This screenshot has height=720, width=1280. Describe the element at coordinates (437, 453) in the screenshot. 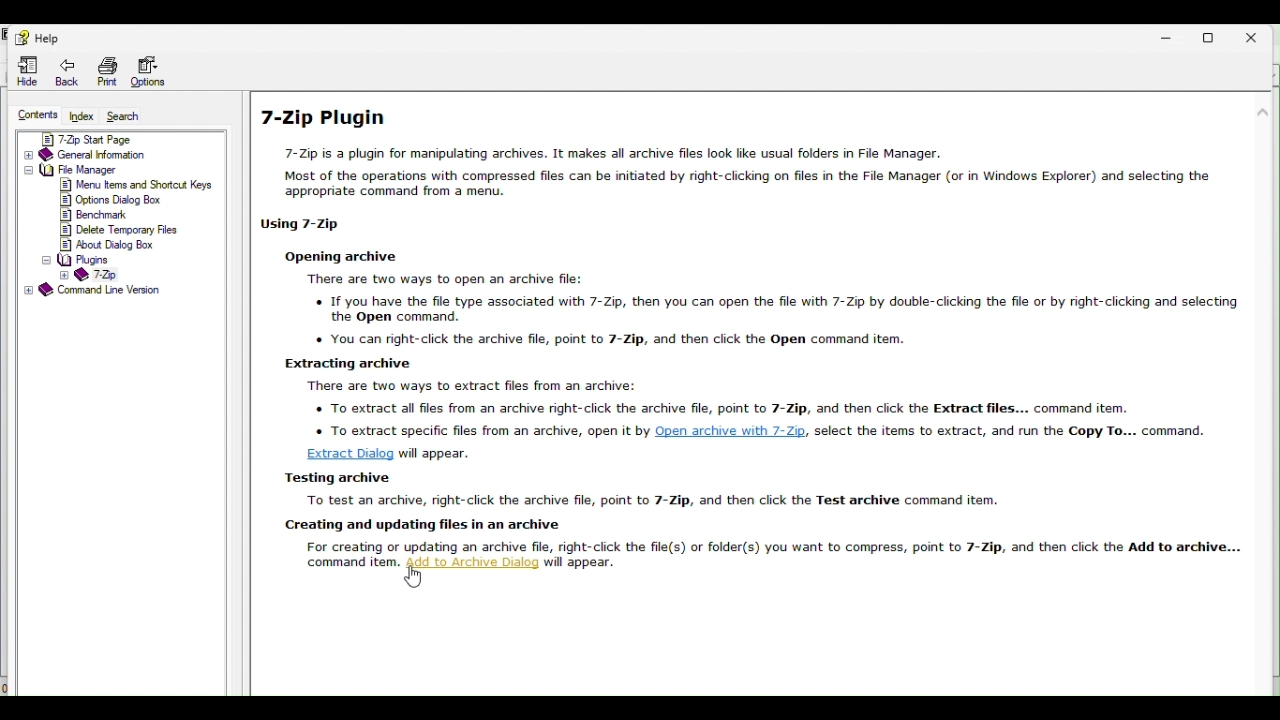

I see `will appear.` at that location.